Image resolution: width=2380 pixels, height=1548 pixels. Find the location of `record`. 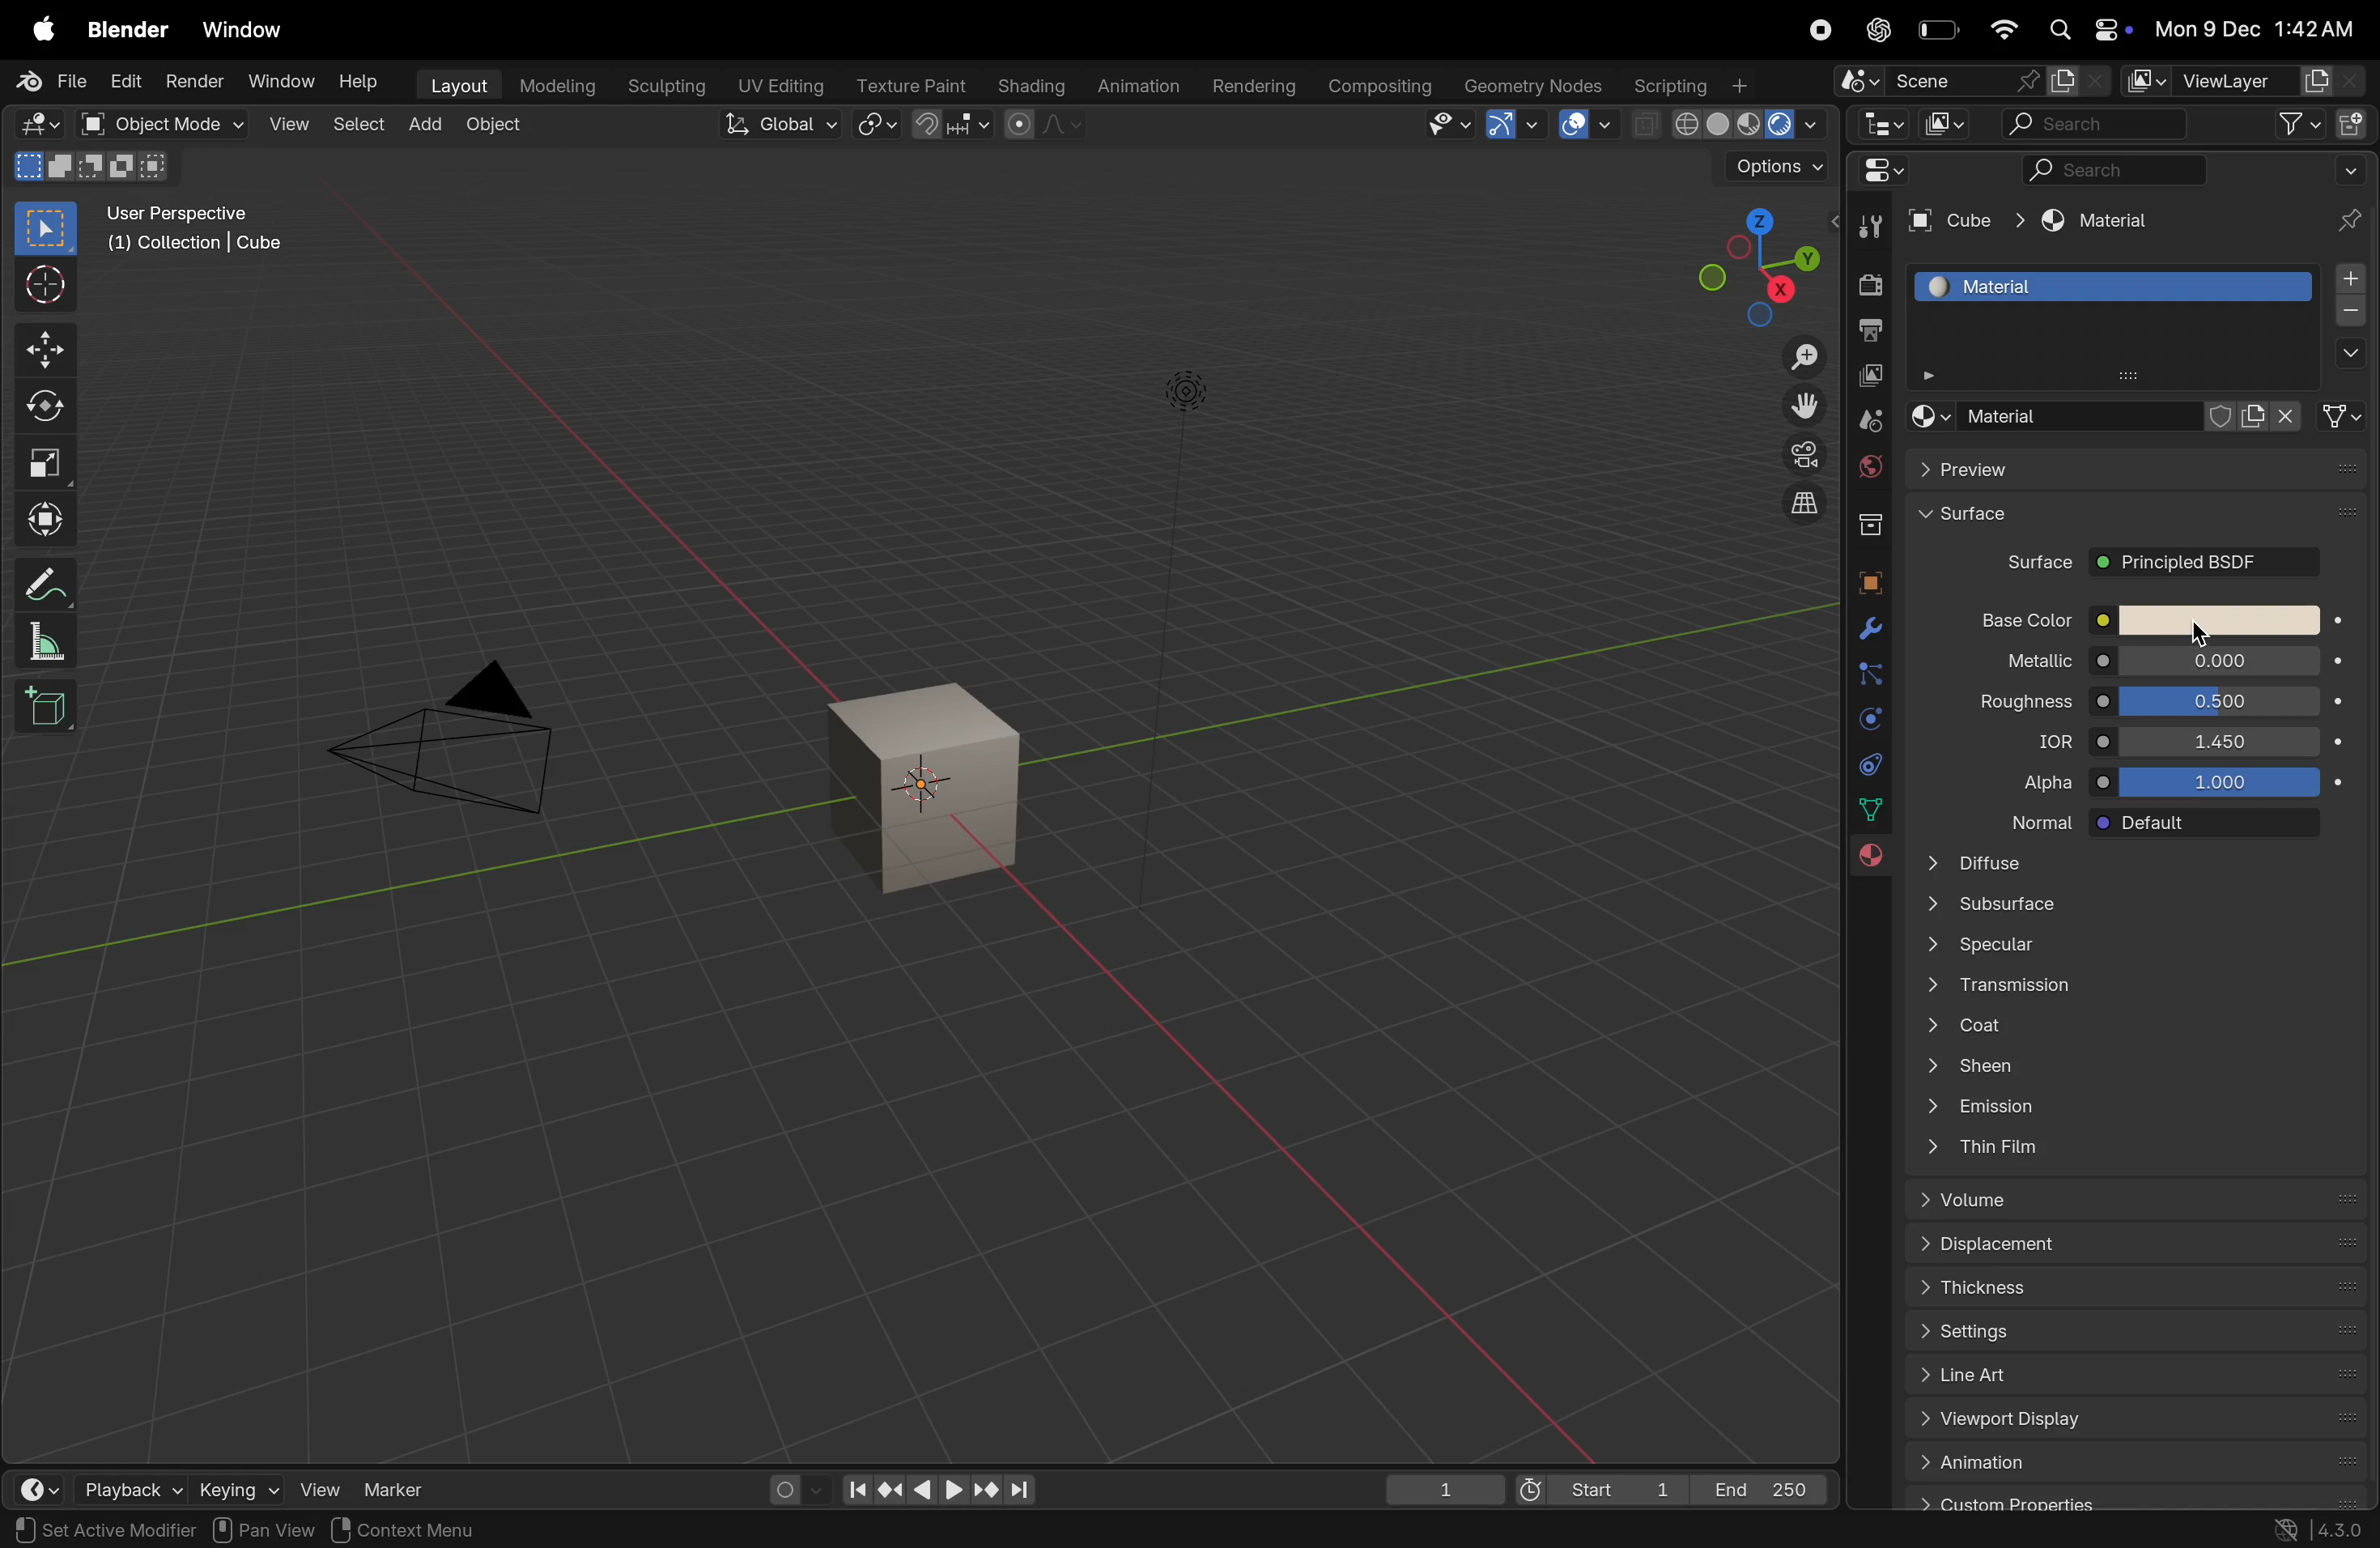

record is located at coordinates (1814, 29).